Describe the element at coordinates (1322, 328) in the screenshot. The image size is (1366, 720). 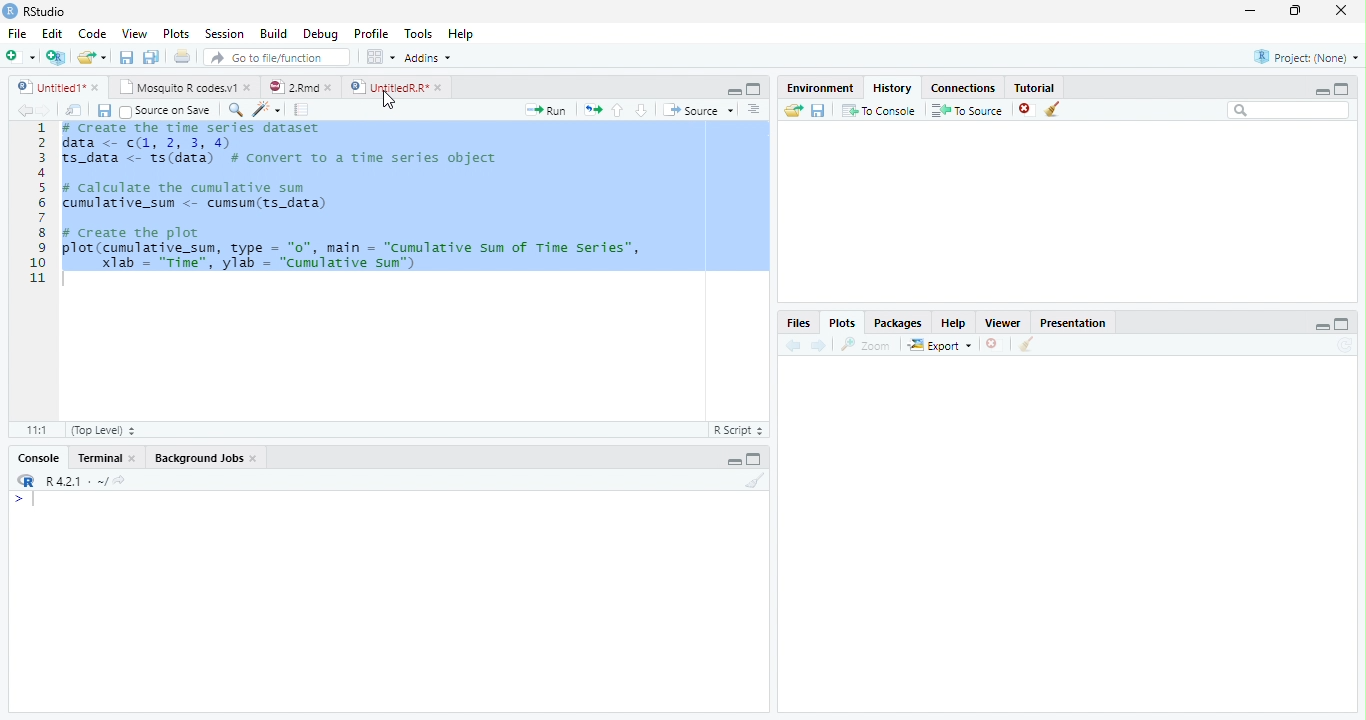
I see `Minimize` at that location.